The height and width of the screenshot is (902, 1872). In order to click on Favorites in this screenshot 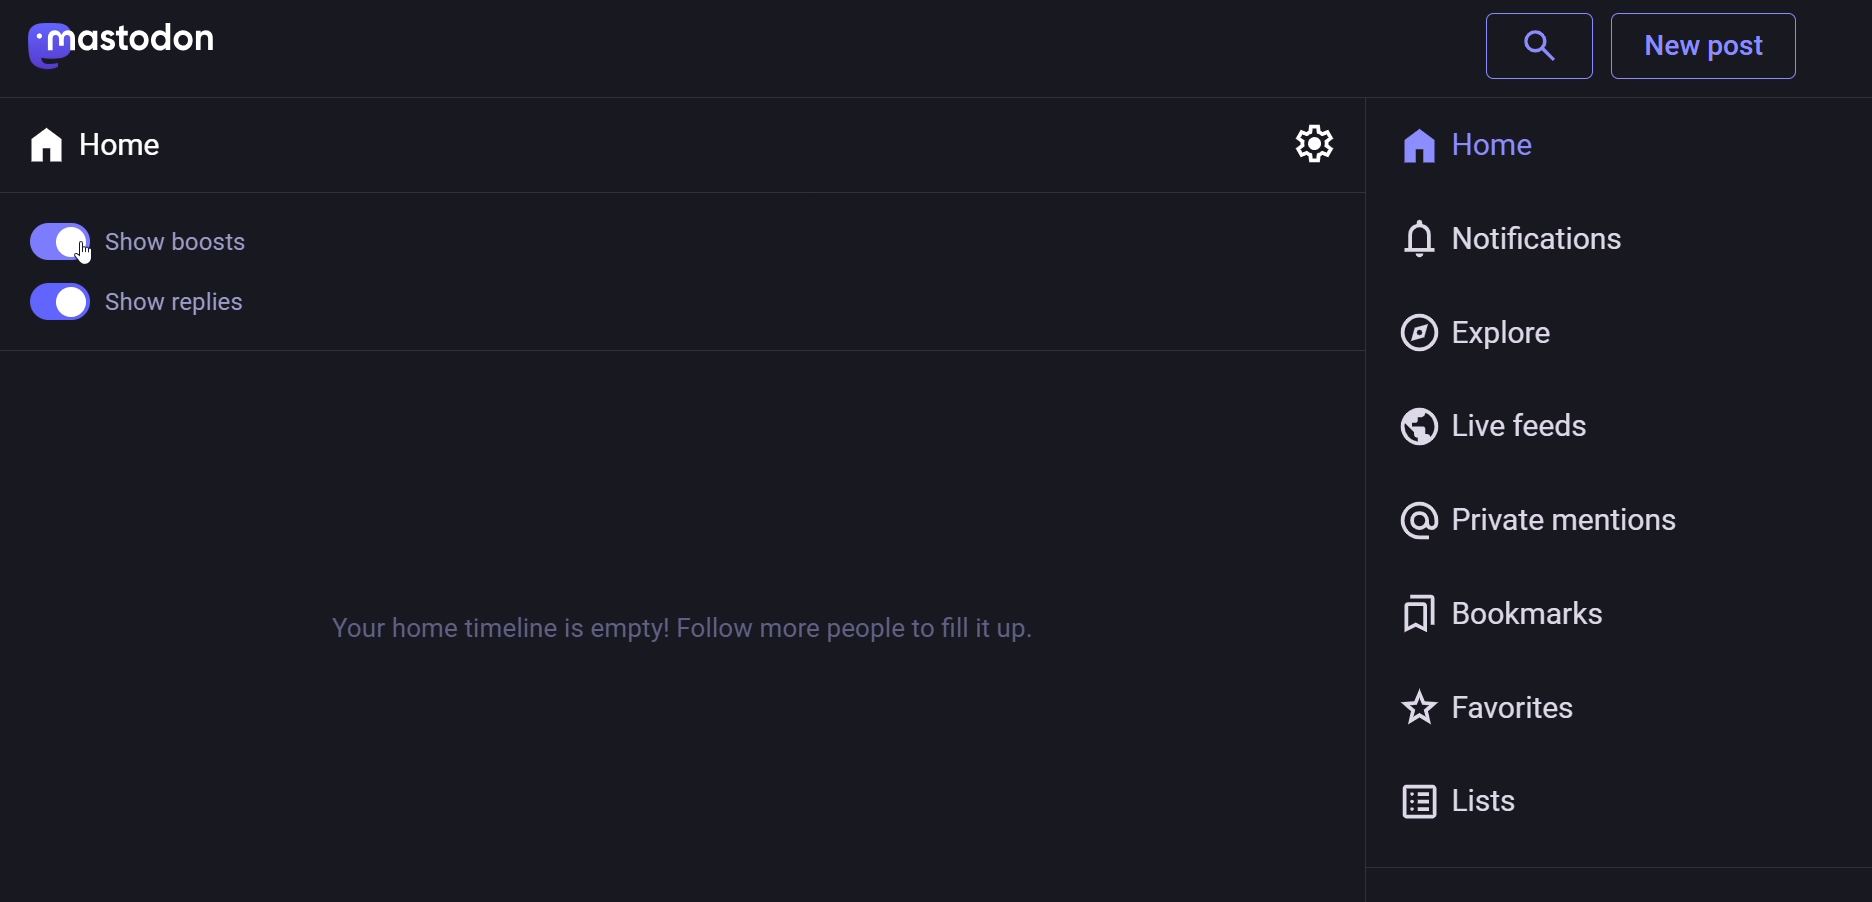, I will do `click(1521, 712)`.